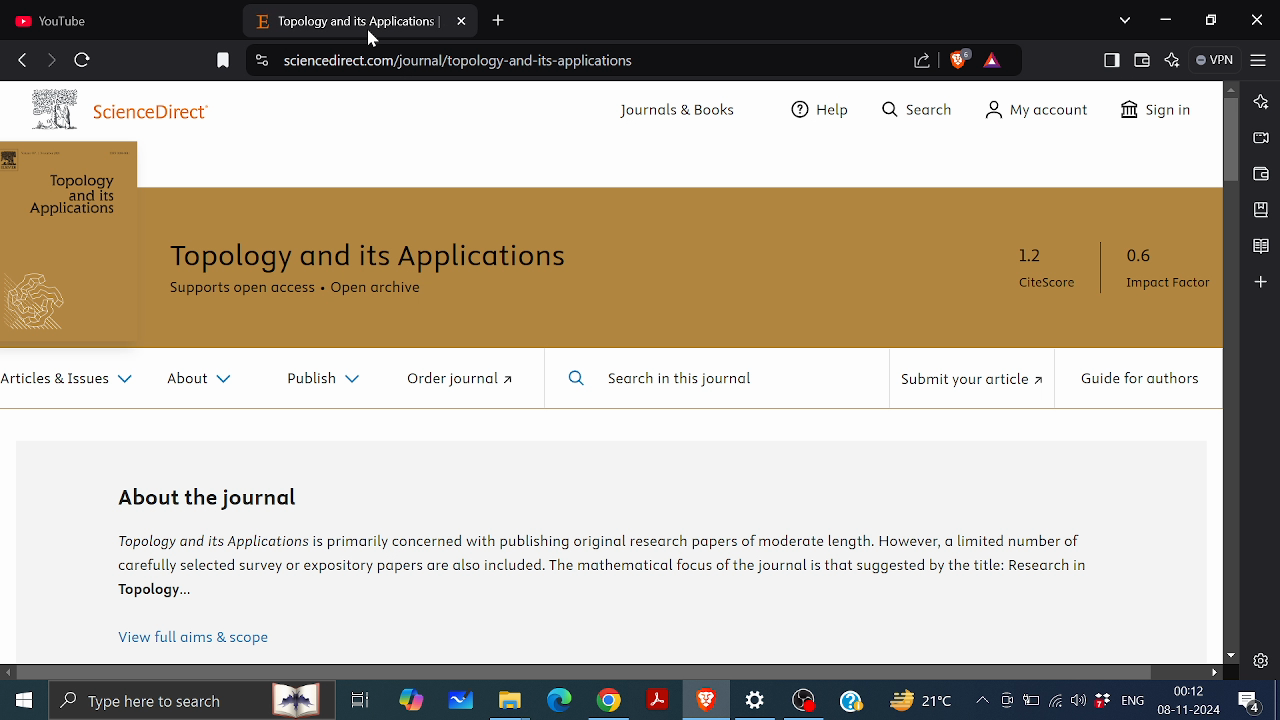 The image size is (1280, 720). What do you see at coordinates (658, 700) in the screenshot?
I see `Adobe reader` at bounding box center [658, 700].